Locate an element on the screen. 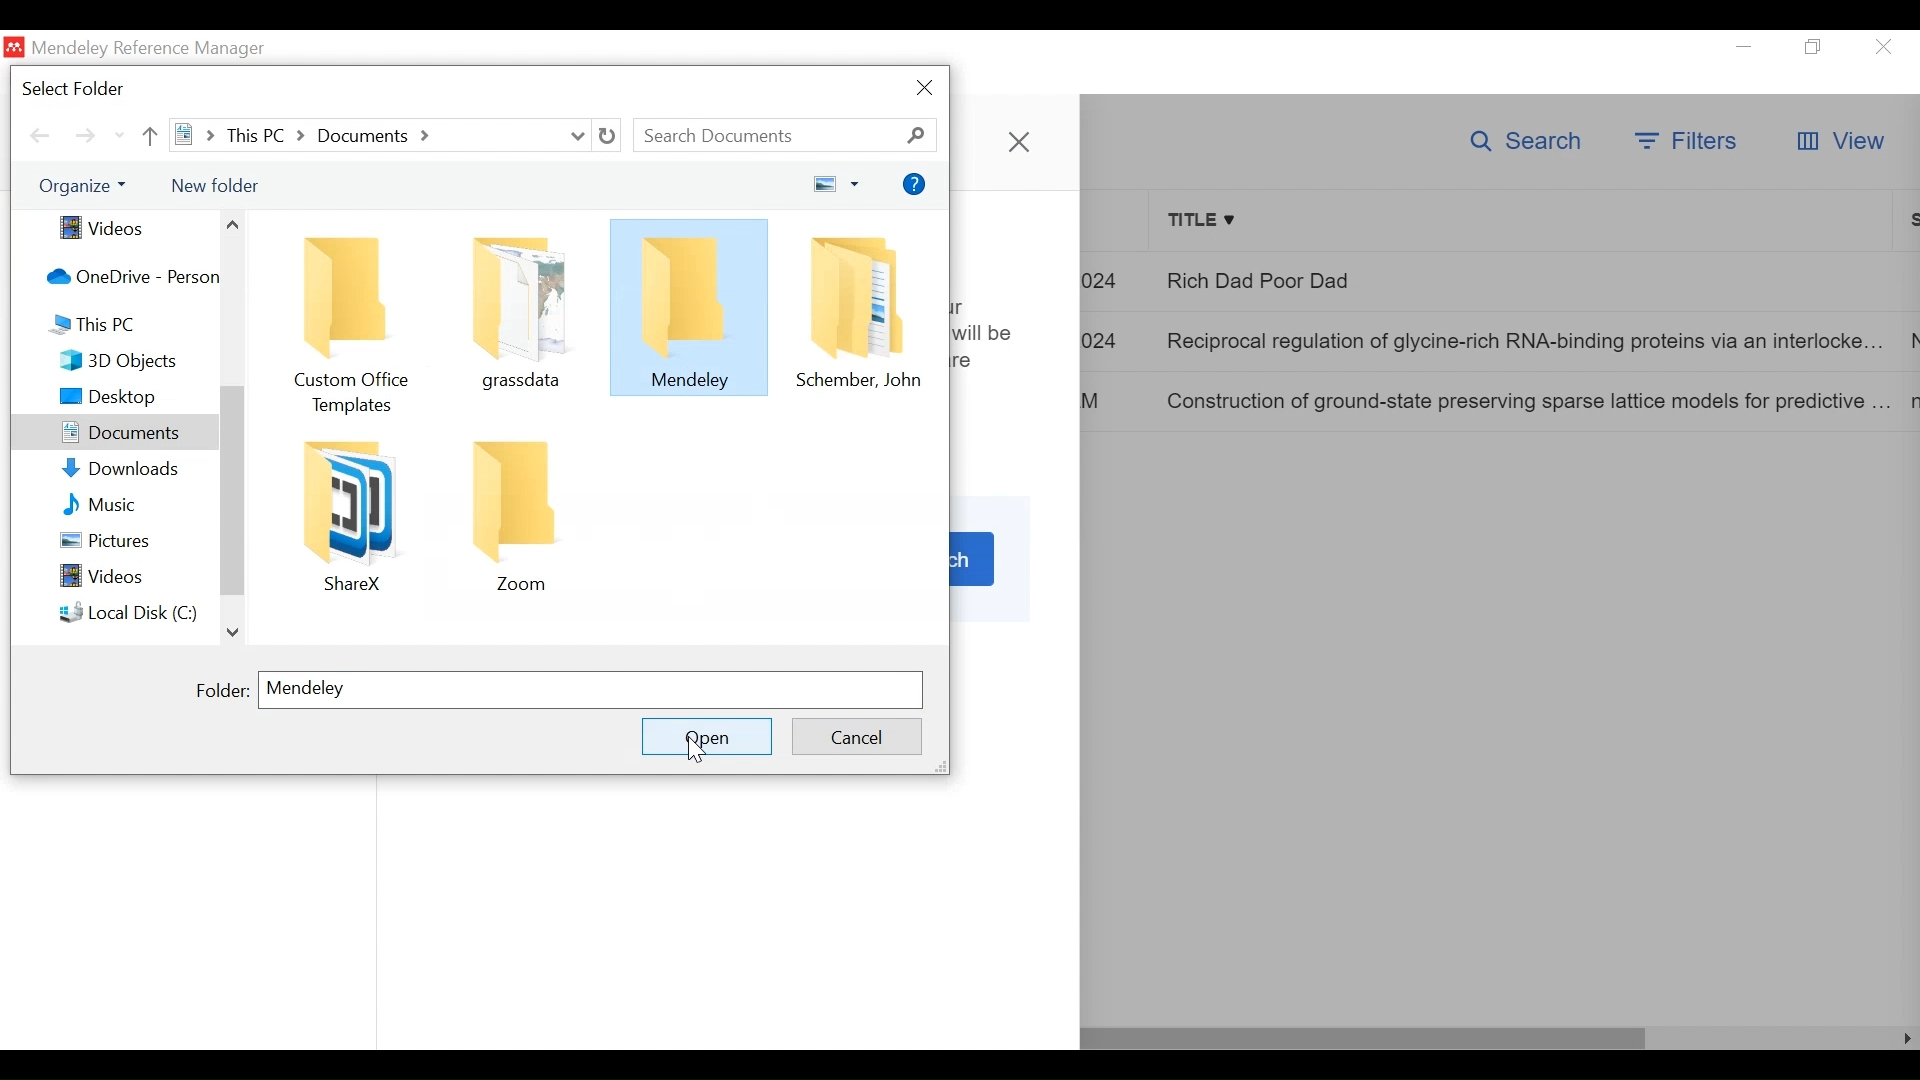 The width and height of the screenshot is (1920, 1080). Scroll Right is located at coordinates (1904, 1039).